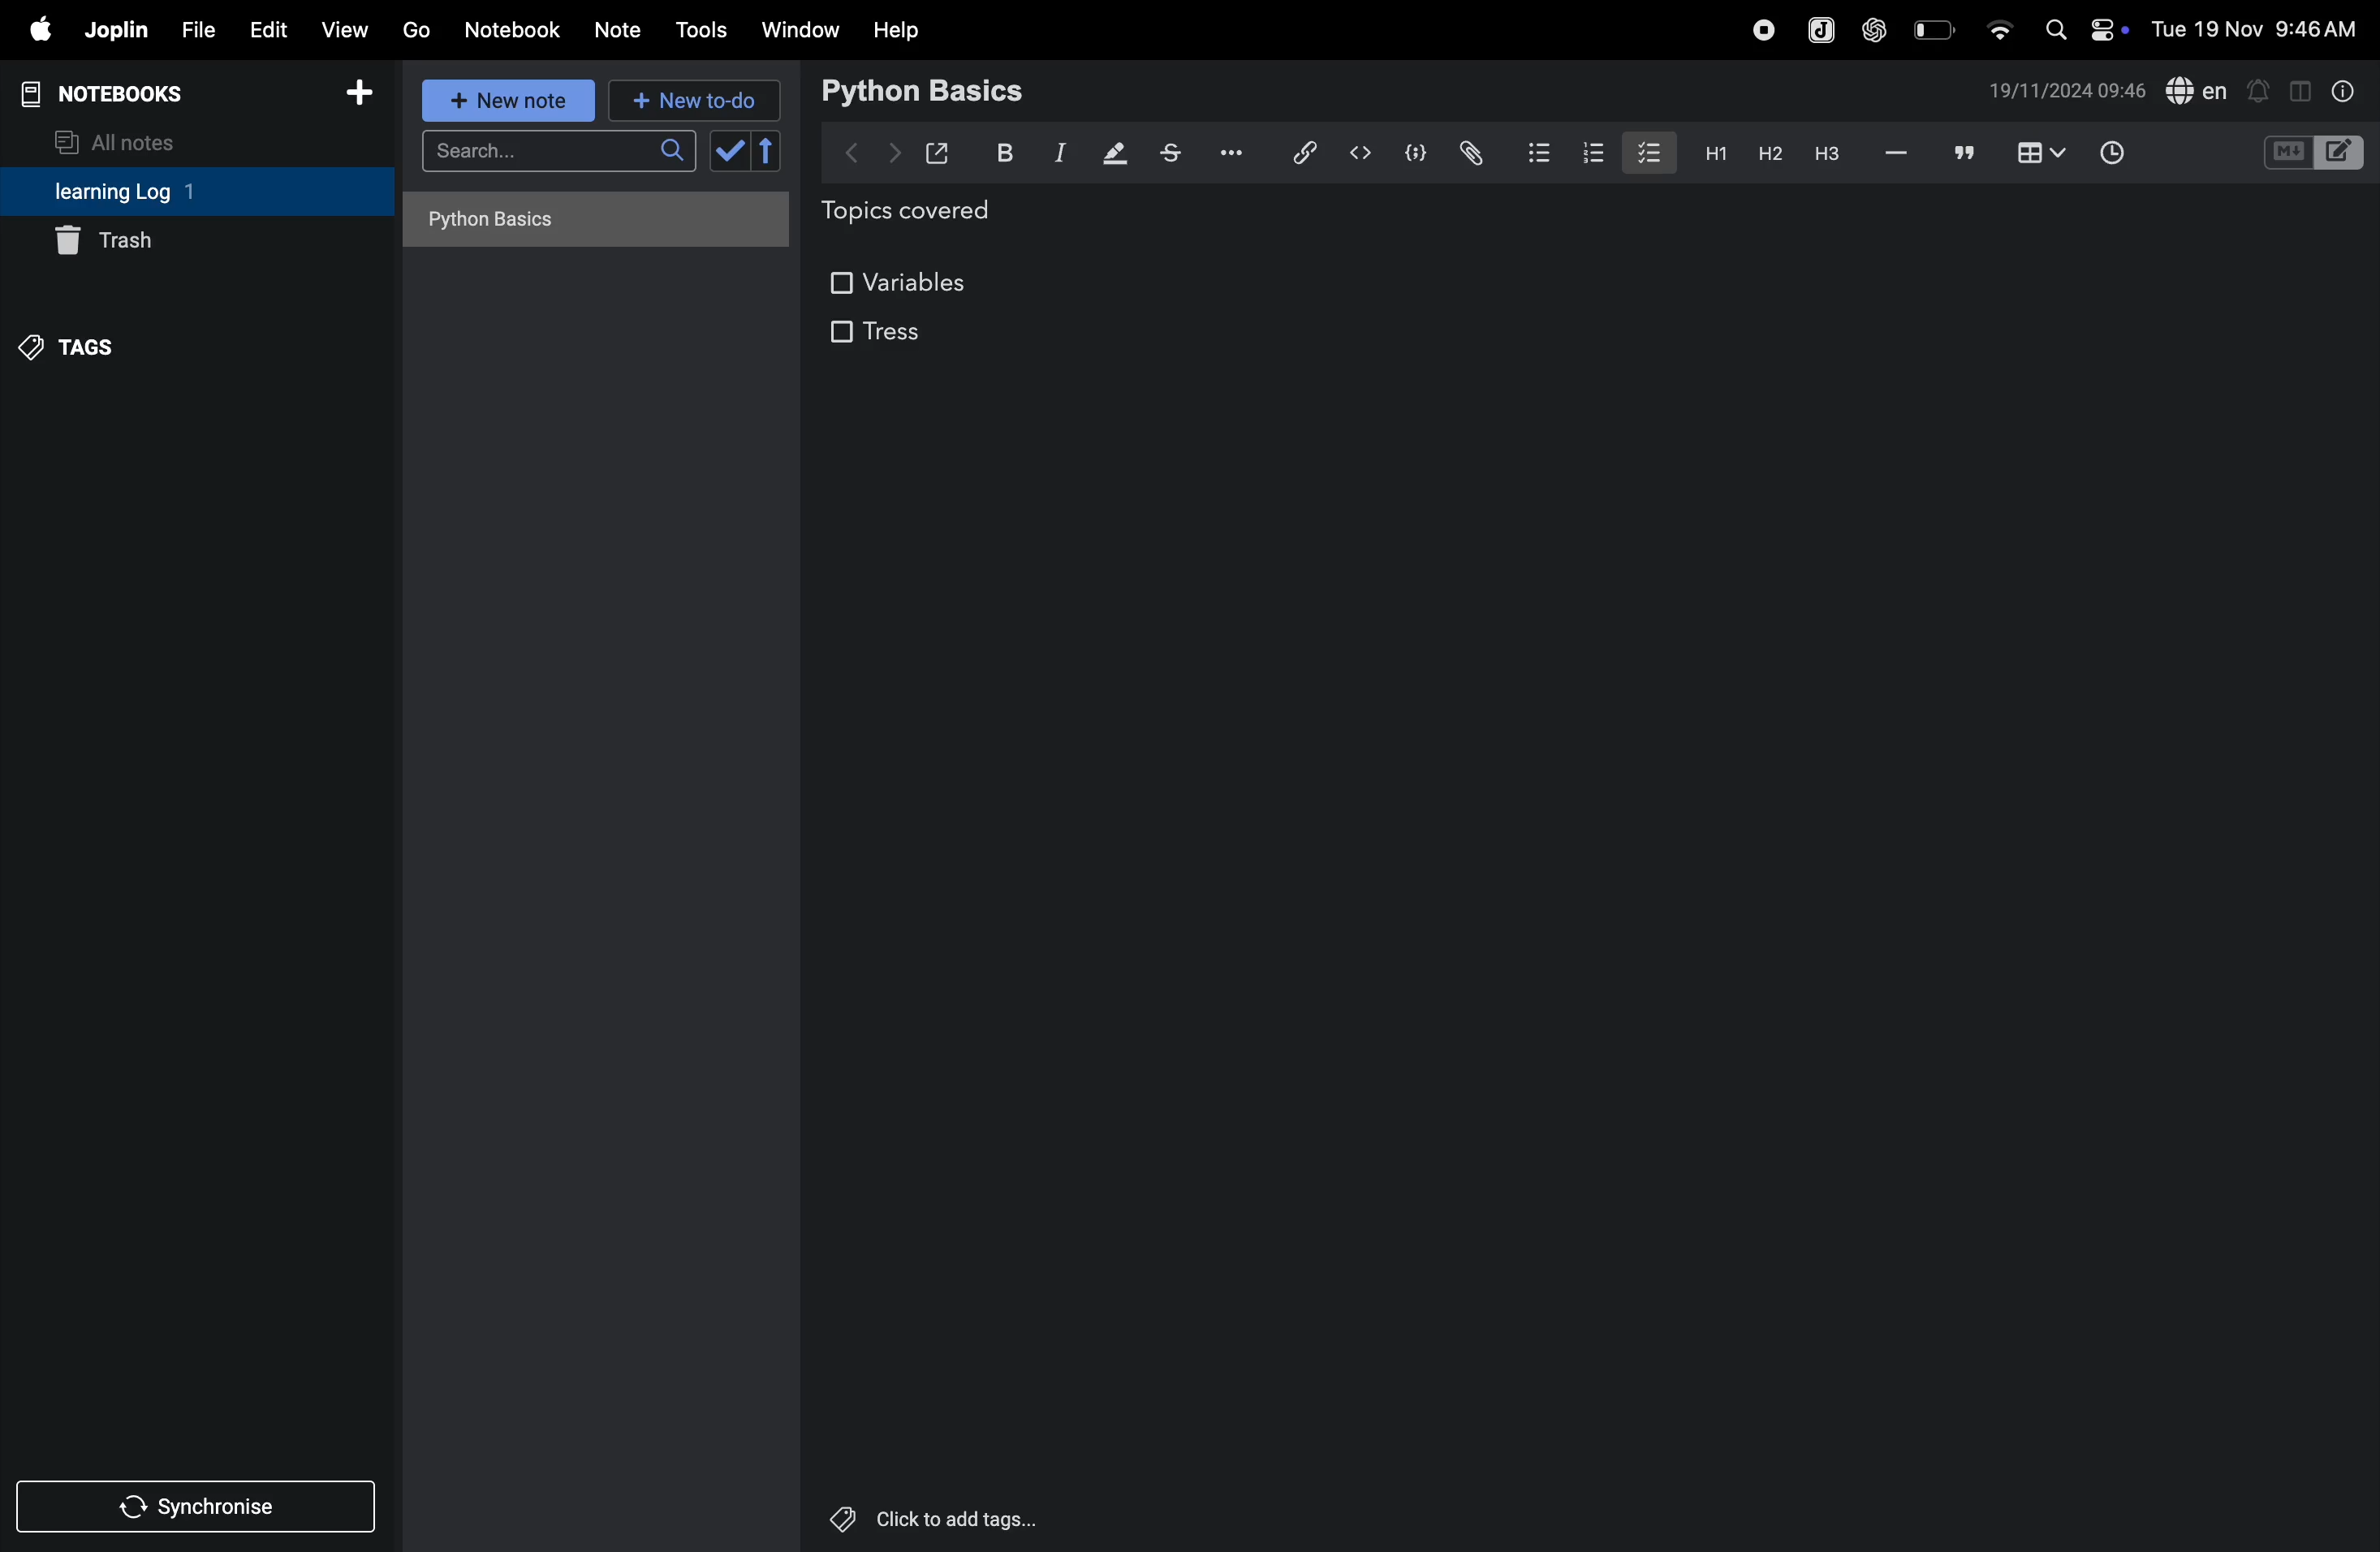 This screenshot has height=1552, width=2380. I want to click on new to do, so click(686, 96).